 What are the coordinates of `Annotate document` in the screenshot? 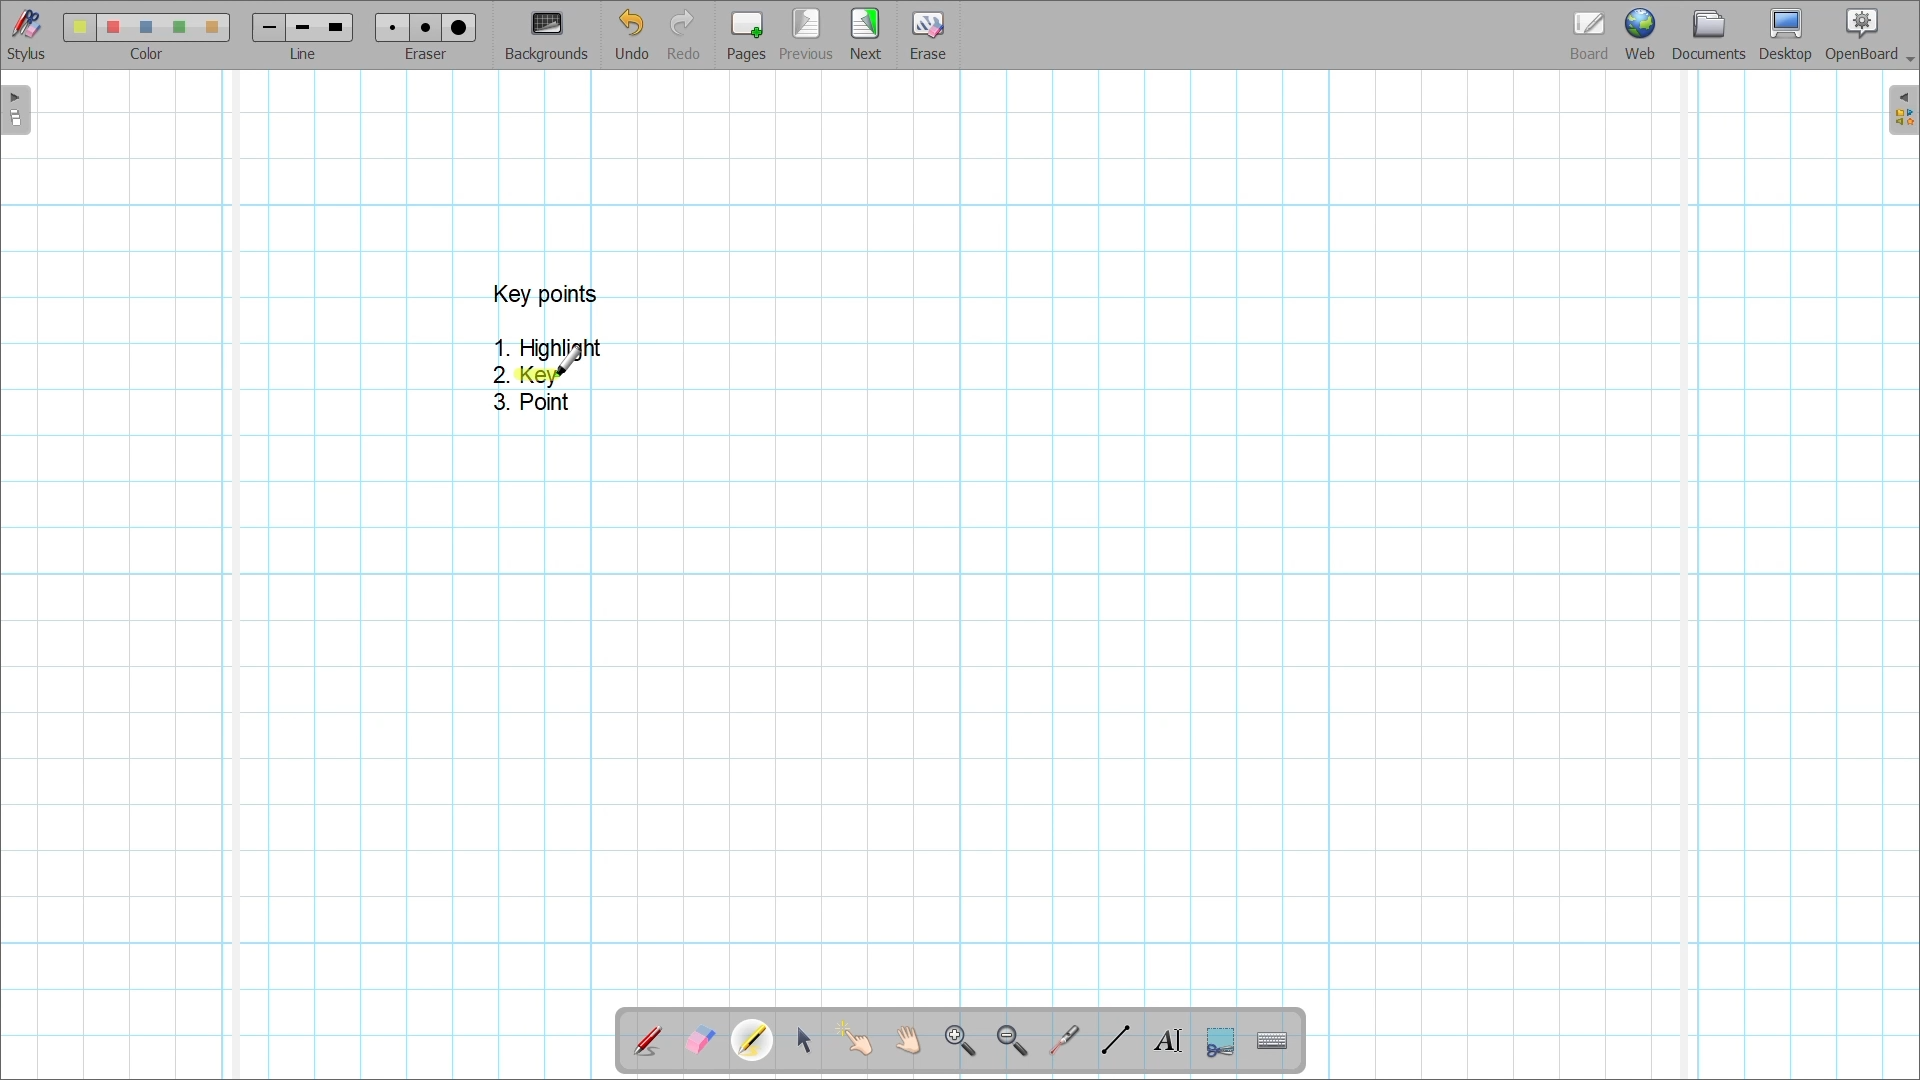 It's located at (647, 1042).